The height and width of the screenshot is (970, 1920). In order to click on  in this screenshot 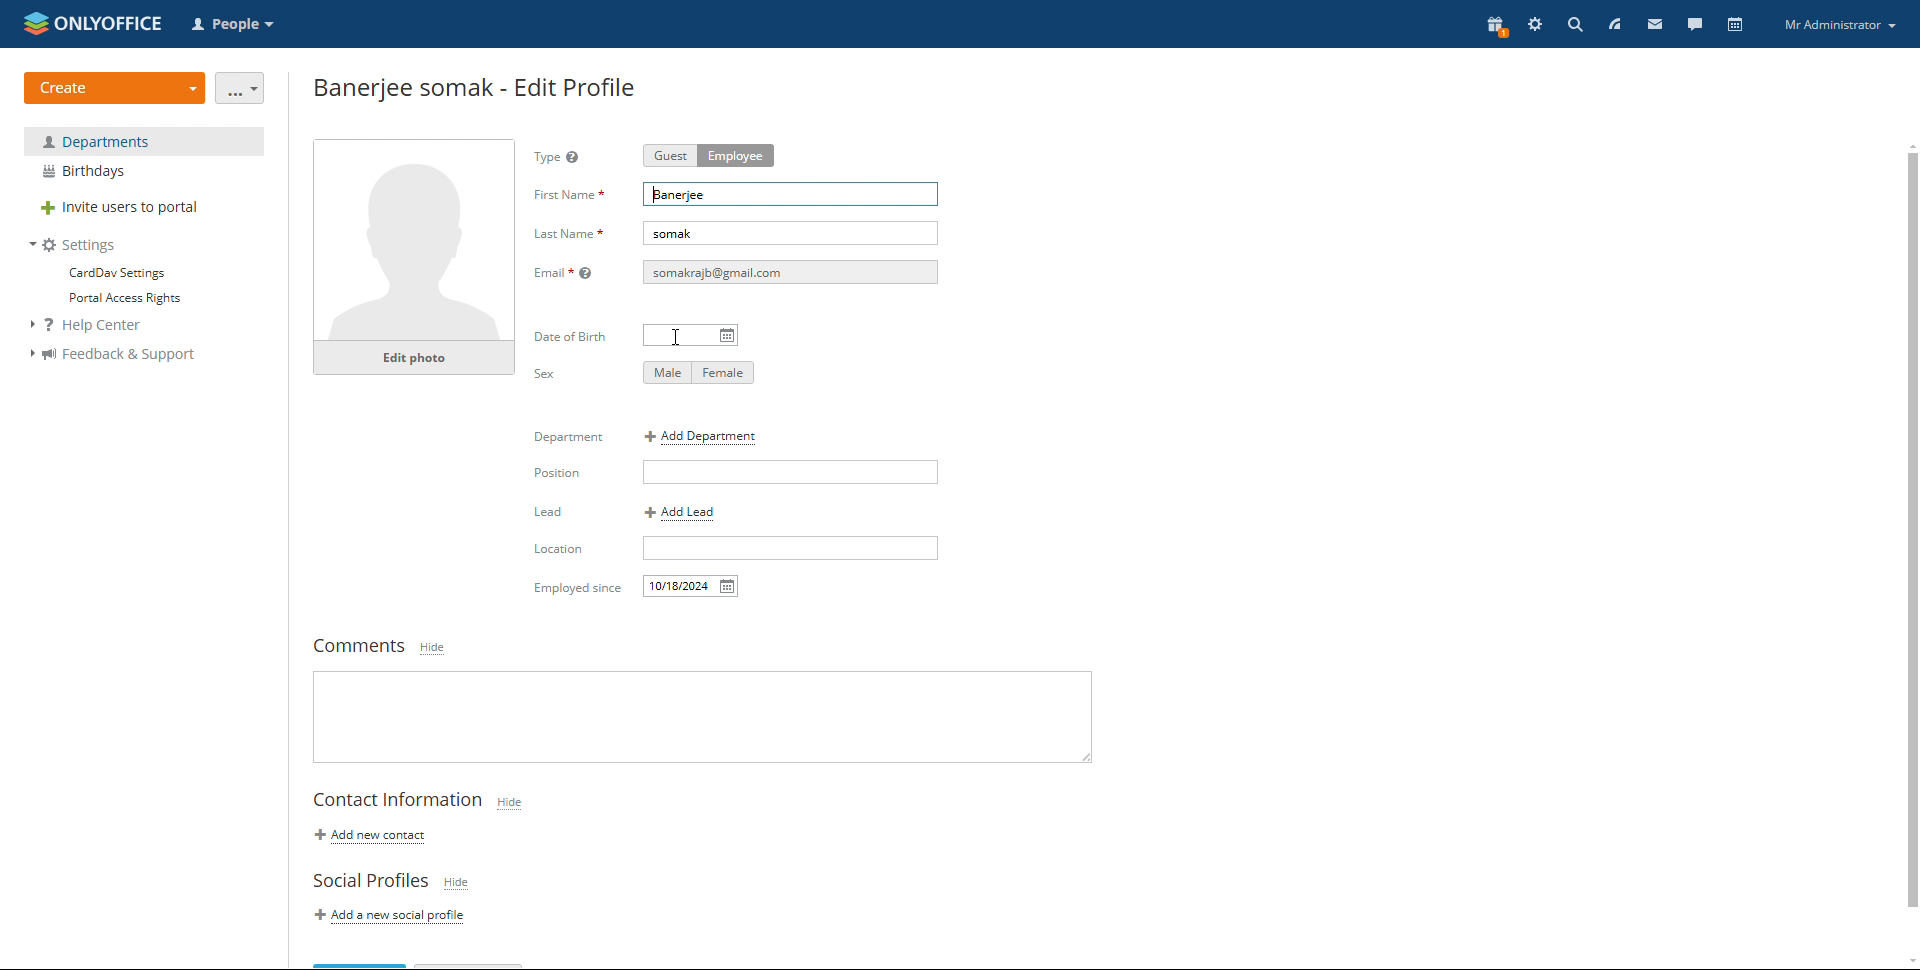, I will do `click(572, 589)`.